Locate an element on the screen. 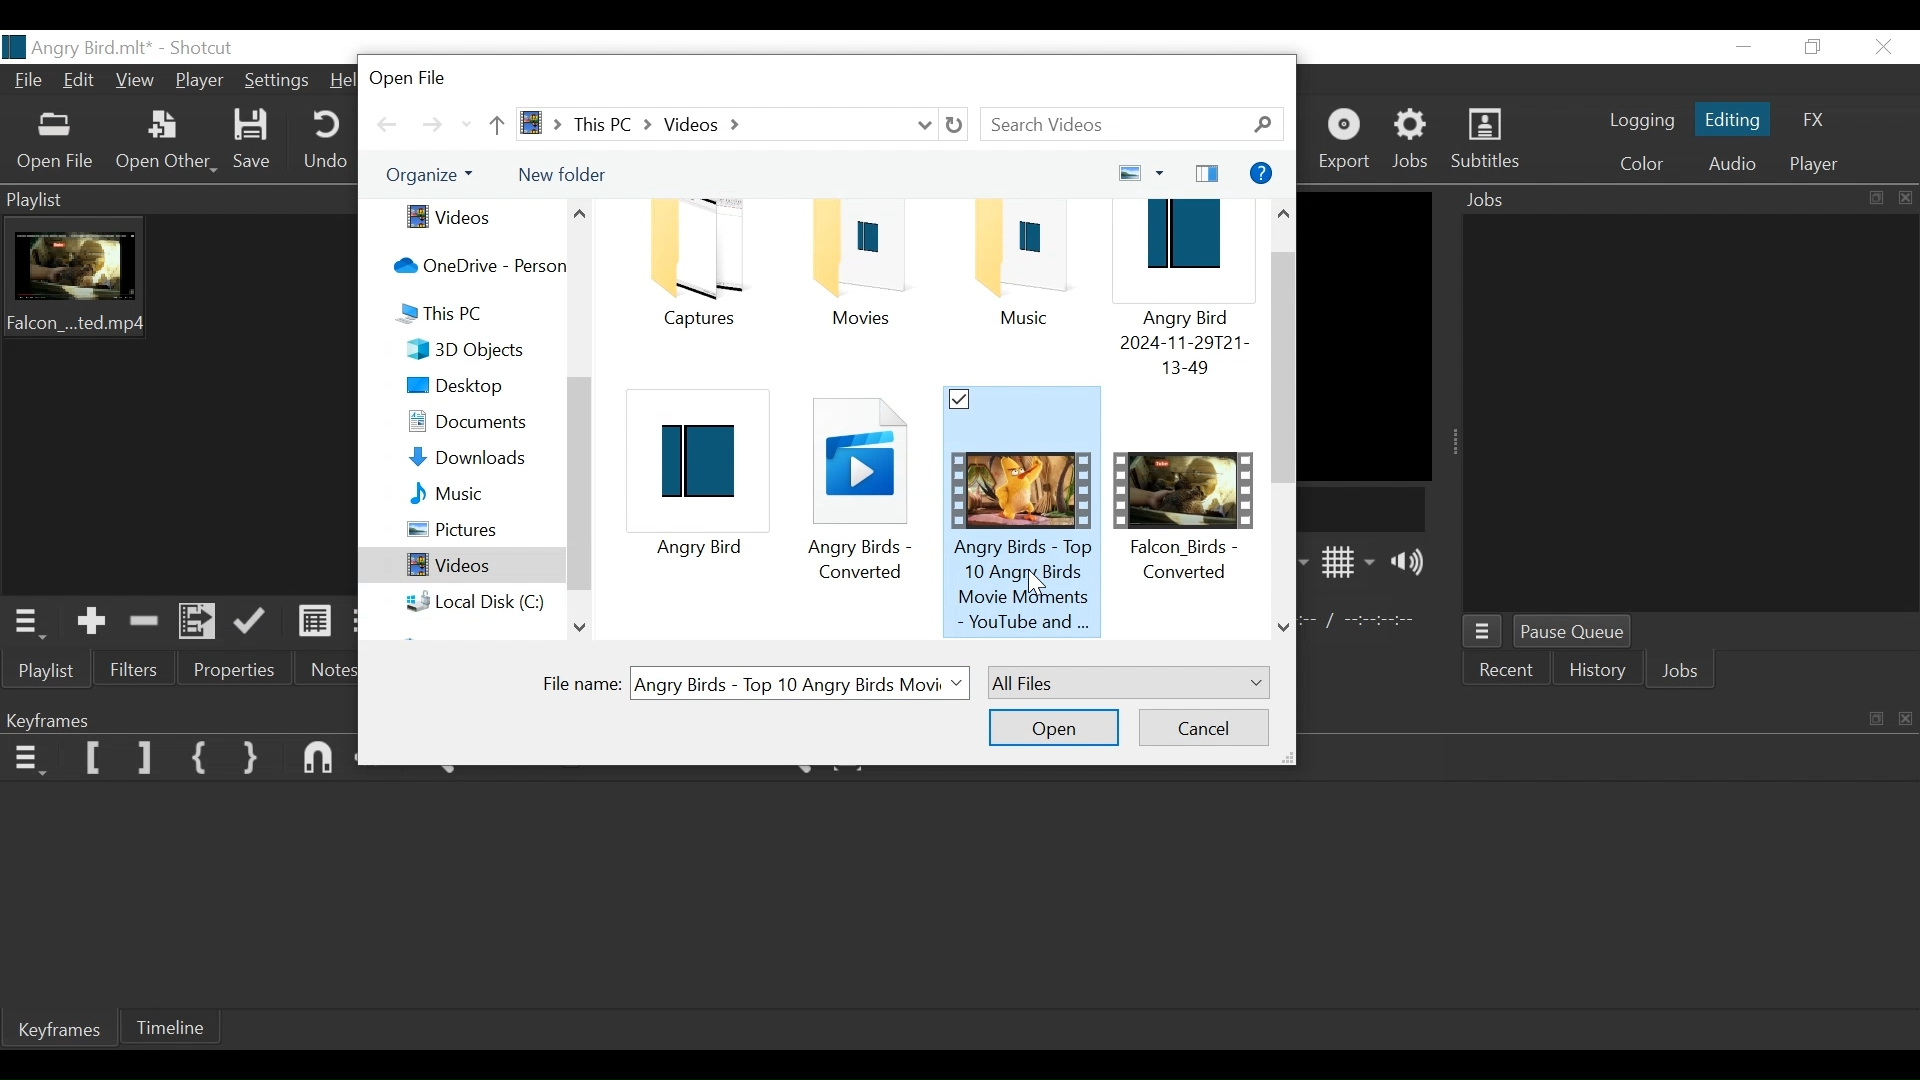 This screenshot has width=1920, height=1080. Open File is located at coordinates (59, 145).